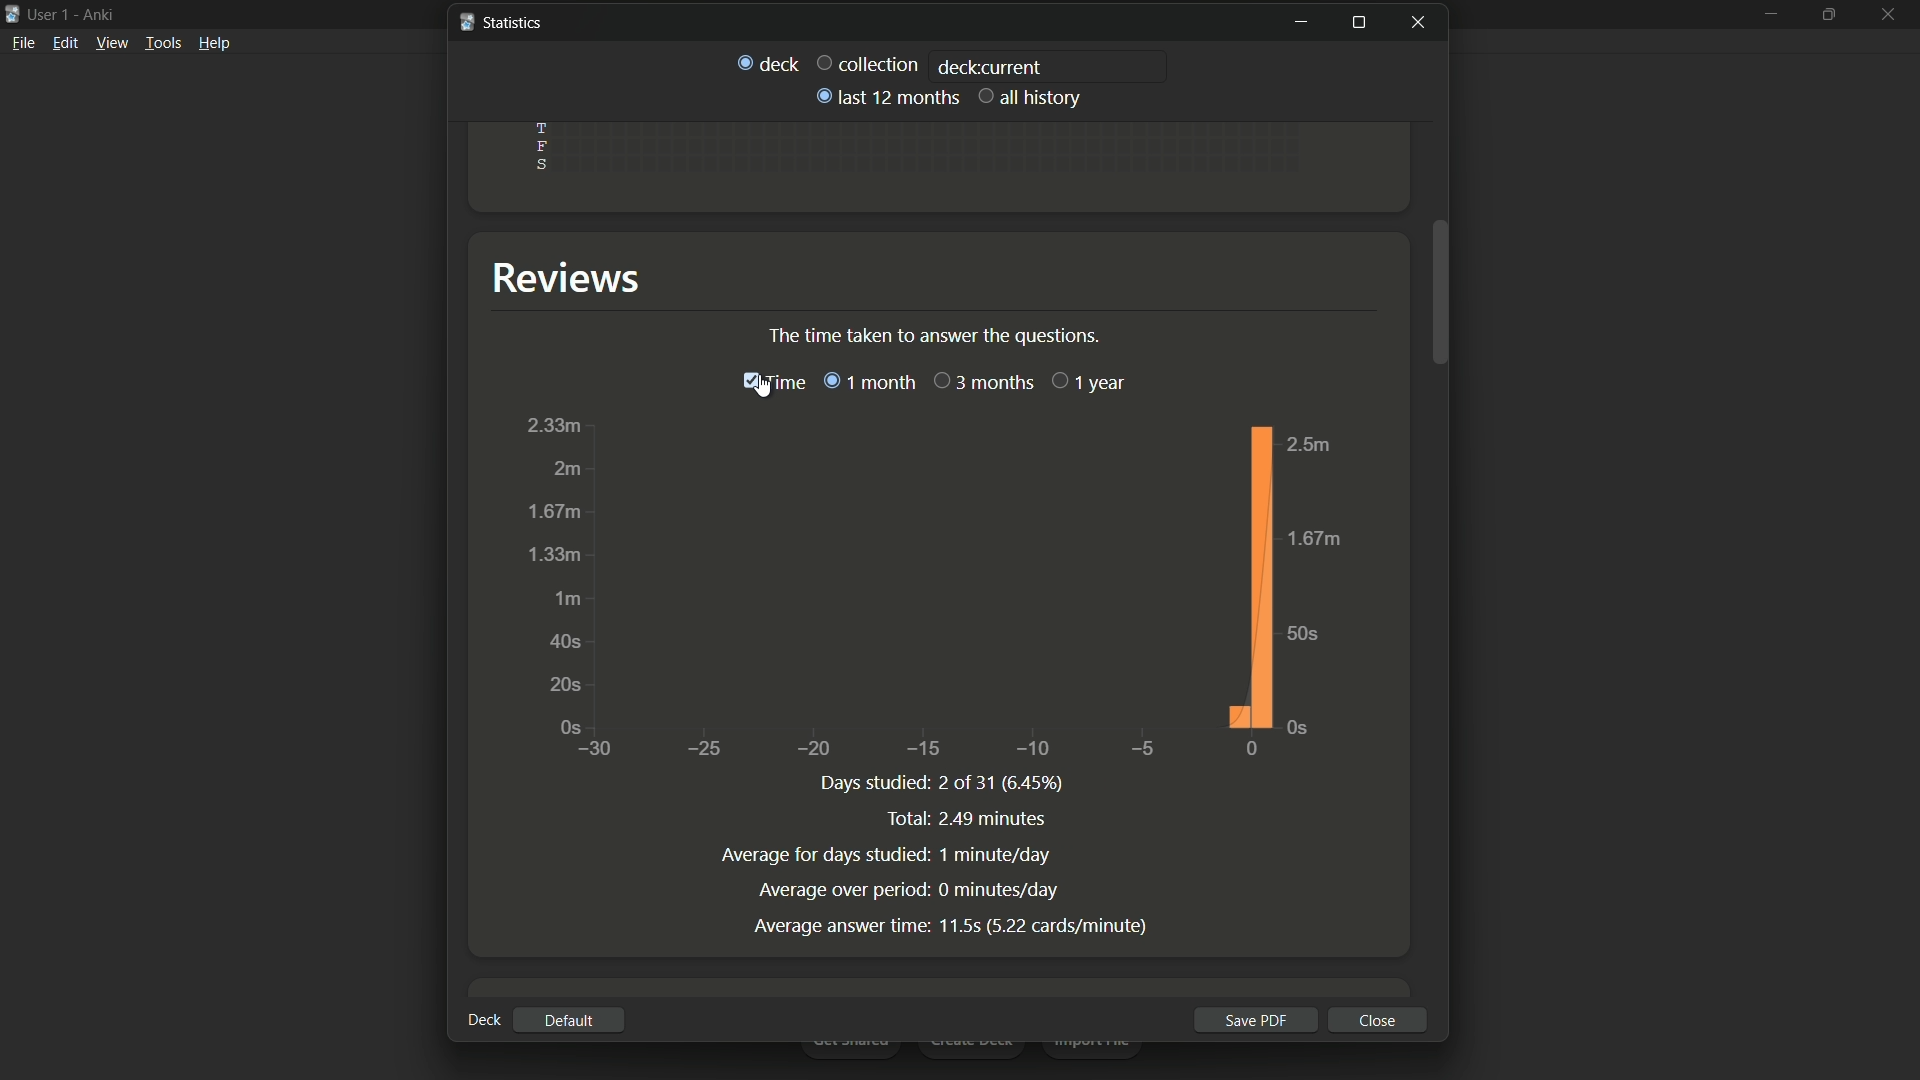 The image size is (1920, 1080). Describe the element at coordinates (1000, 891) in the screenshot. I see `0 minutes per day` at that location.